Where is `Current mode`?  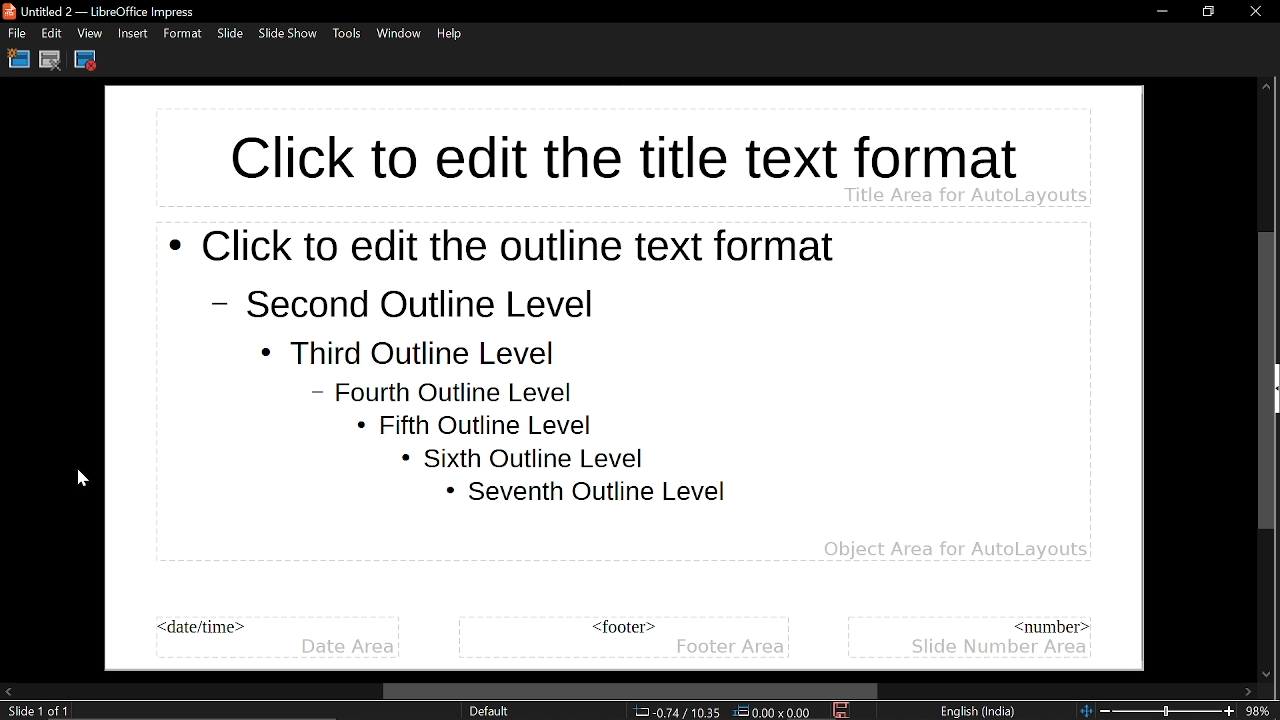 Current mode is located at coordinates (493, 712).